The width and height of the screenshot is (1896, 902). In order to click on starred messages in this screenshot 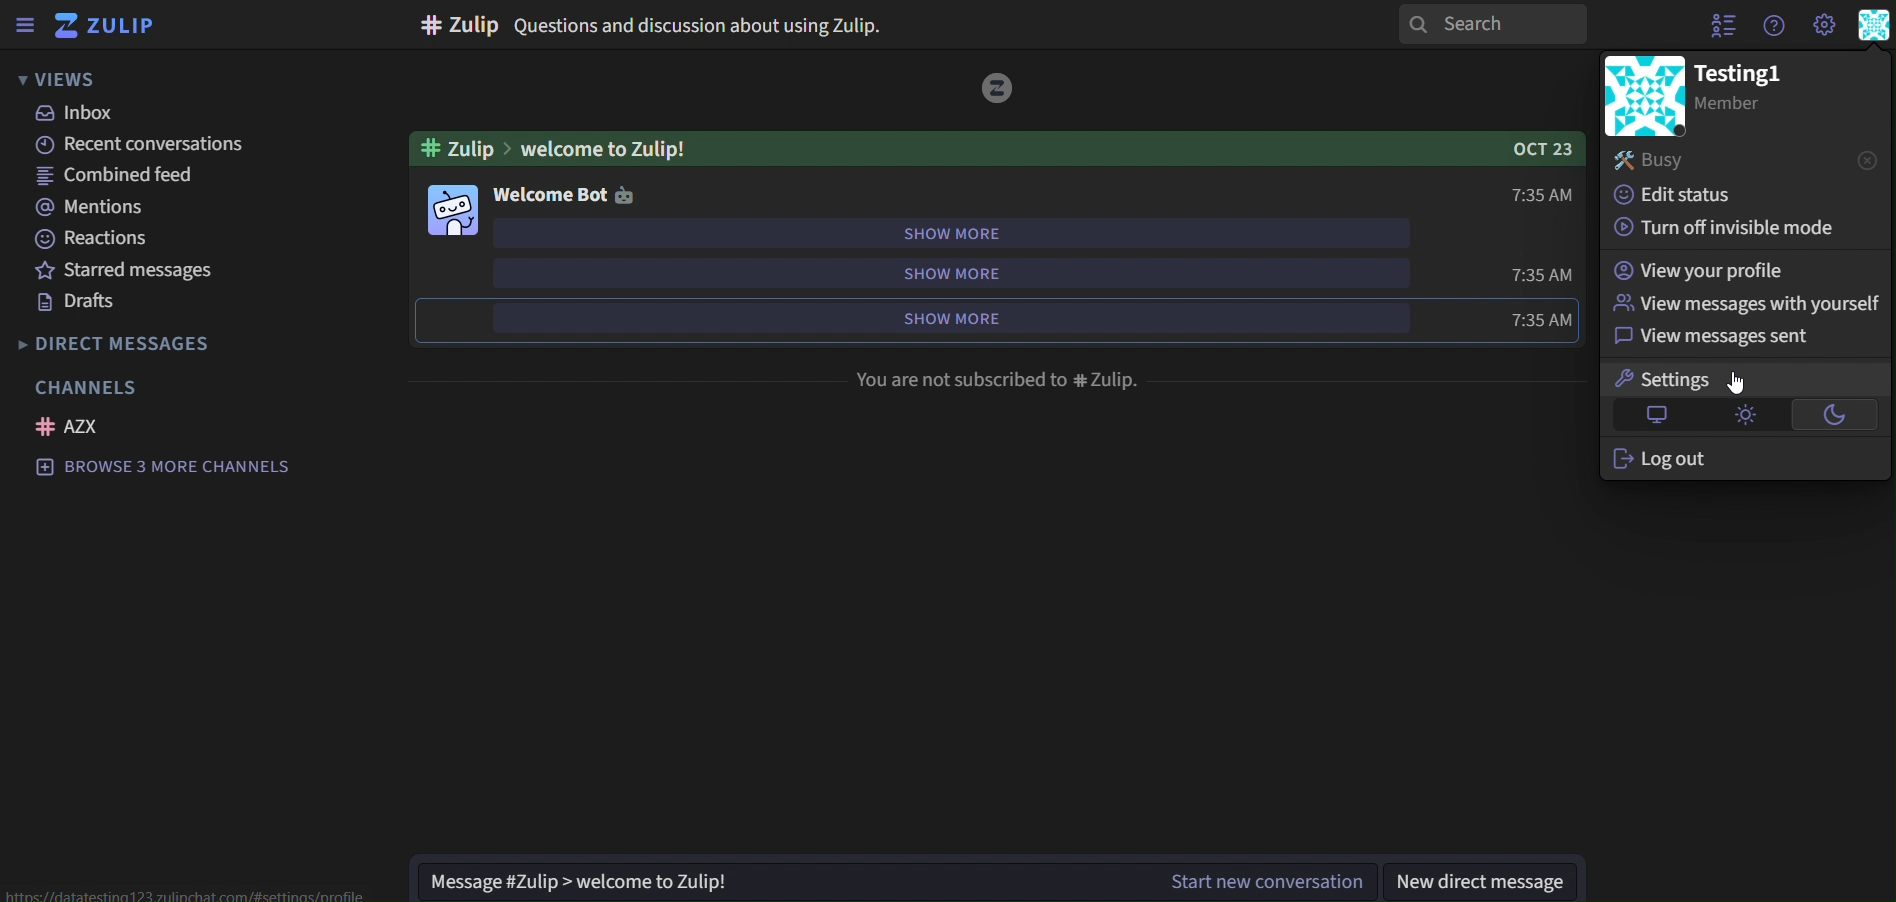, I will do `click(147, 269)`.